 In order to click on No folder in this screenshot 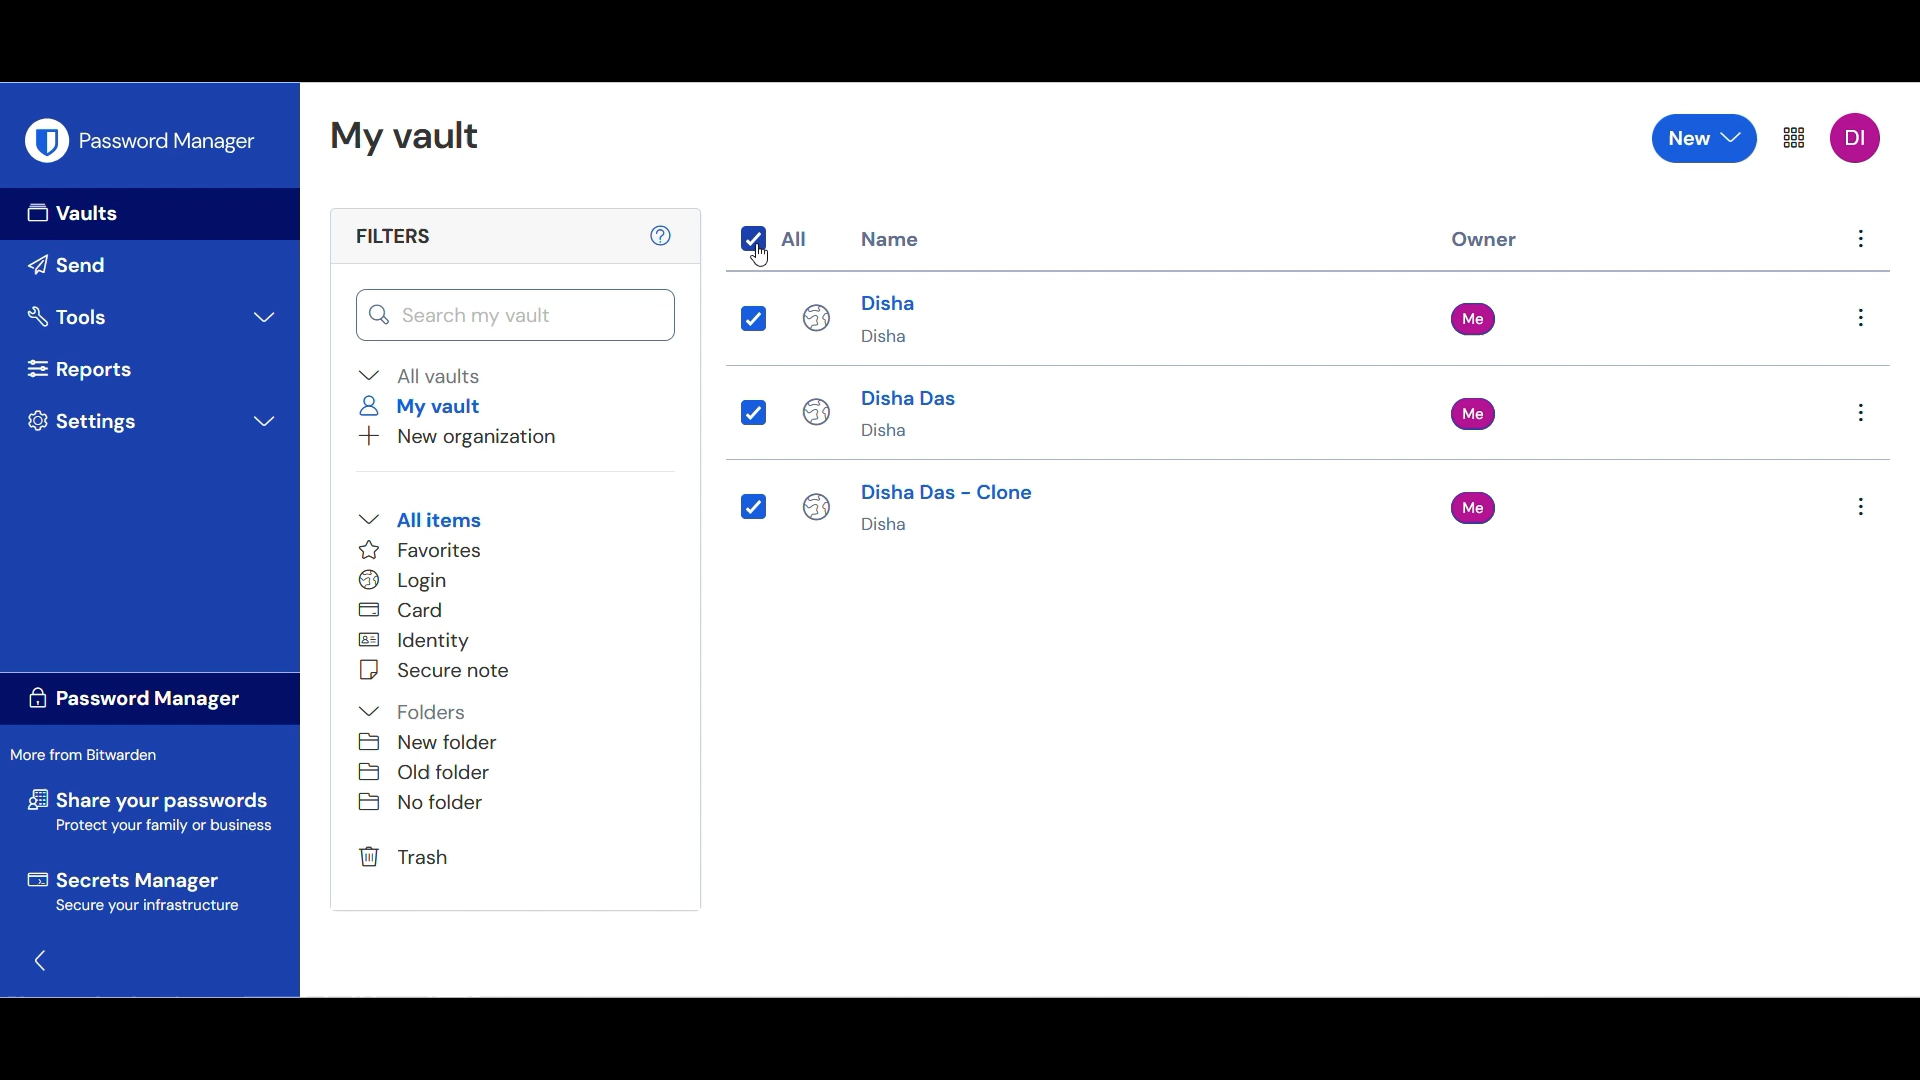, I will do `click(418, 806)`.